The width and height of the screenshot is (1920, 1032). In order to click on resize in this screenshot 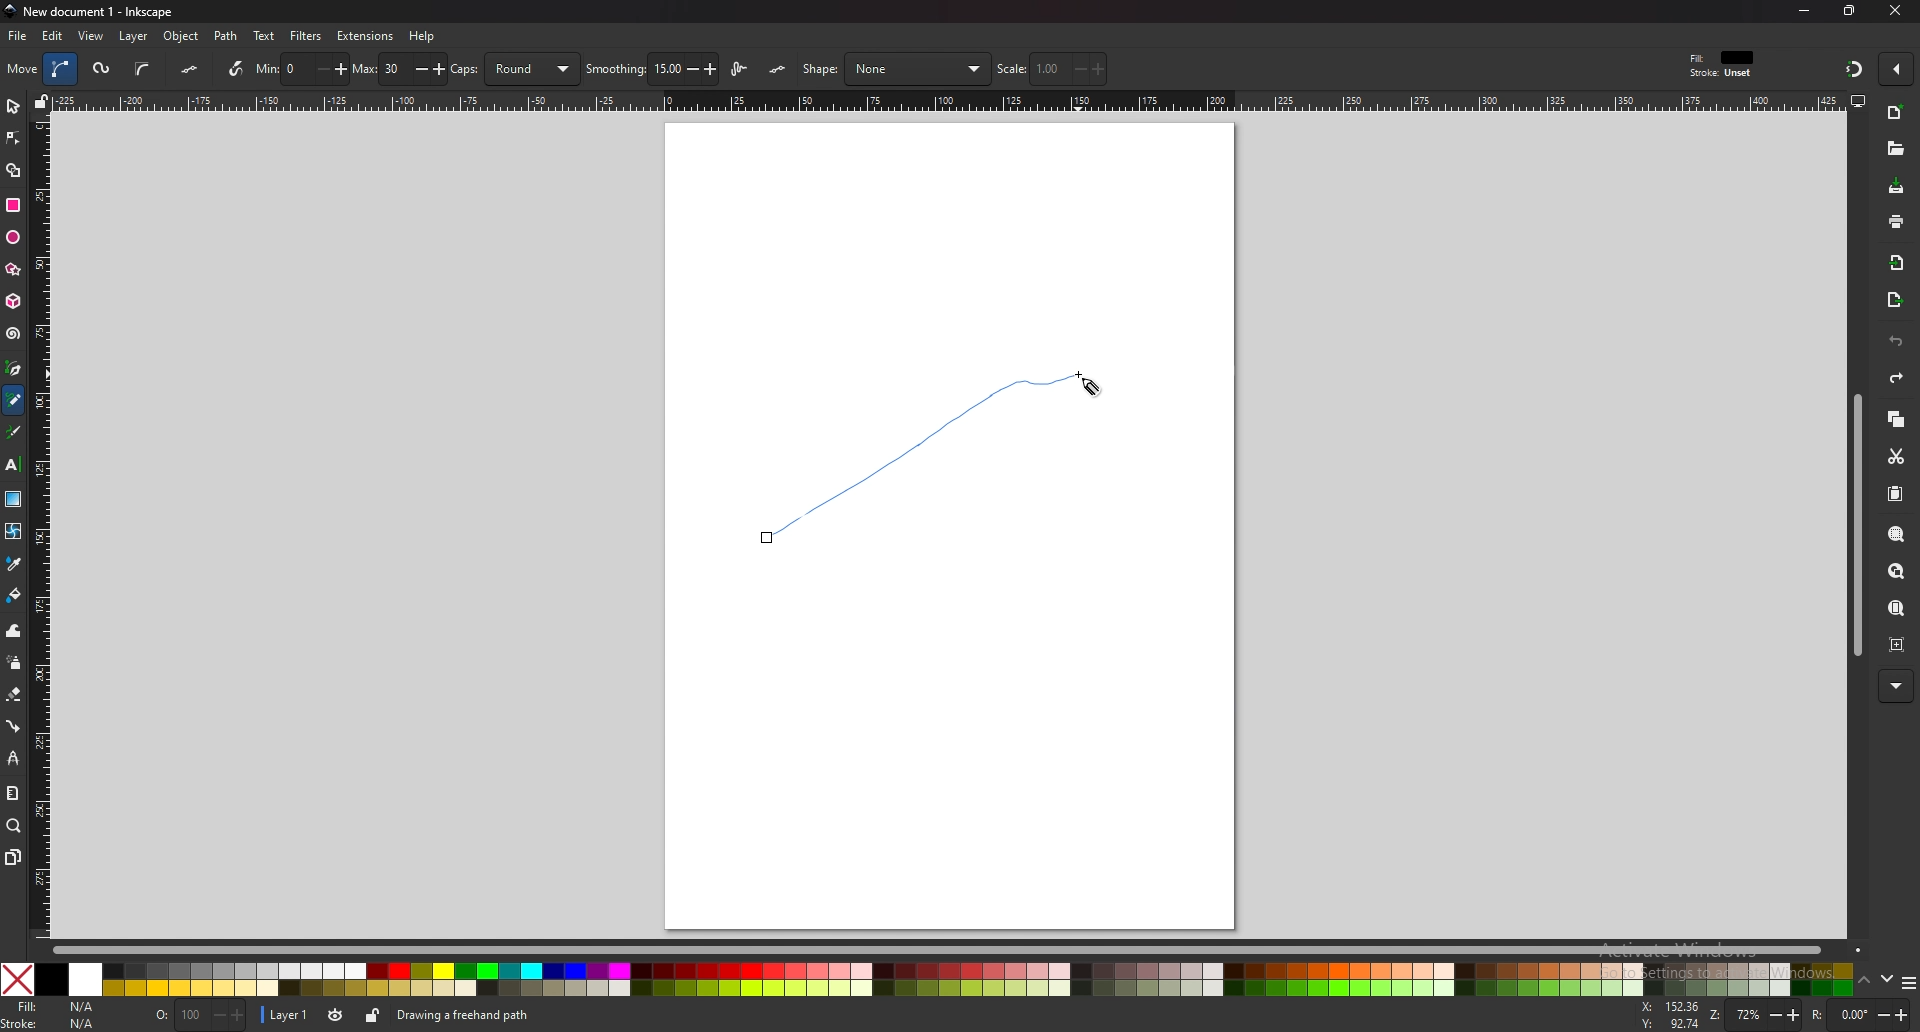, I will do `click(1847, 11)`.